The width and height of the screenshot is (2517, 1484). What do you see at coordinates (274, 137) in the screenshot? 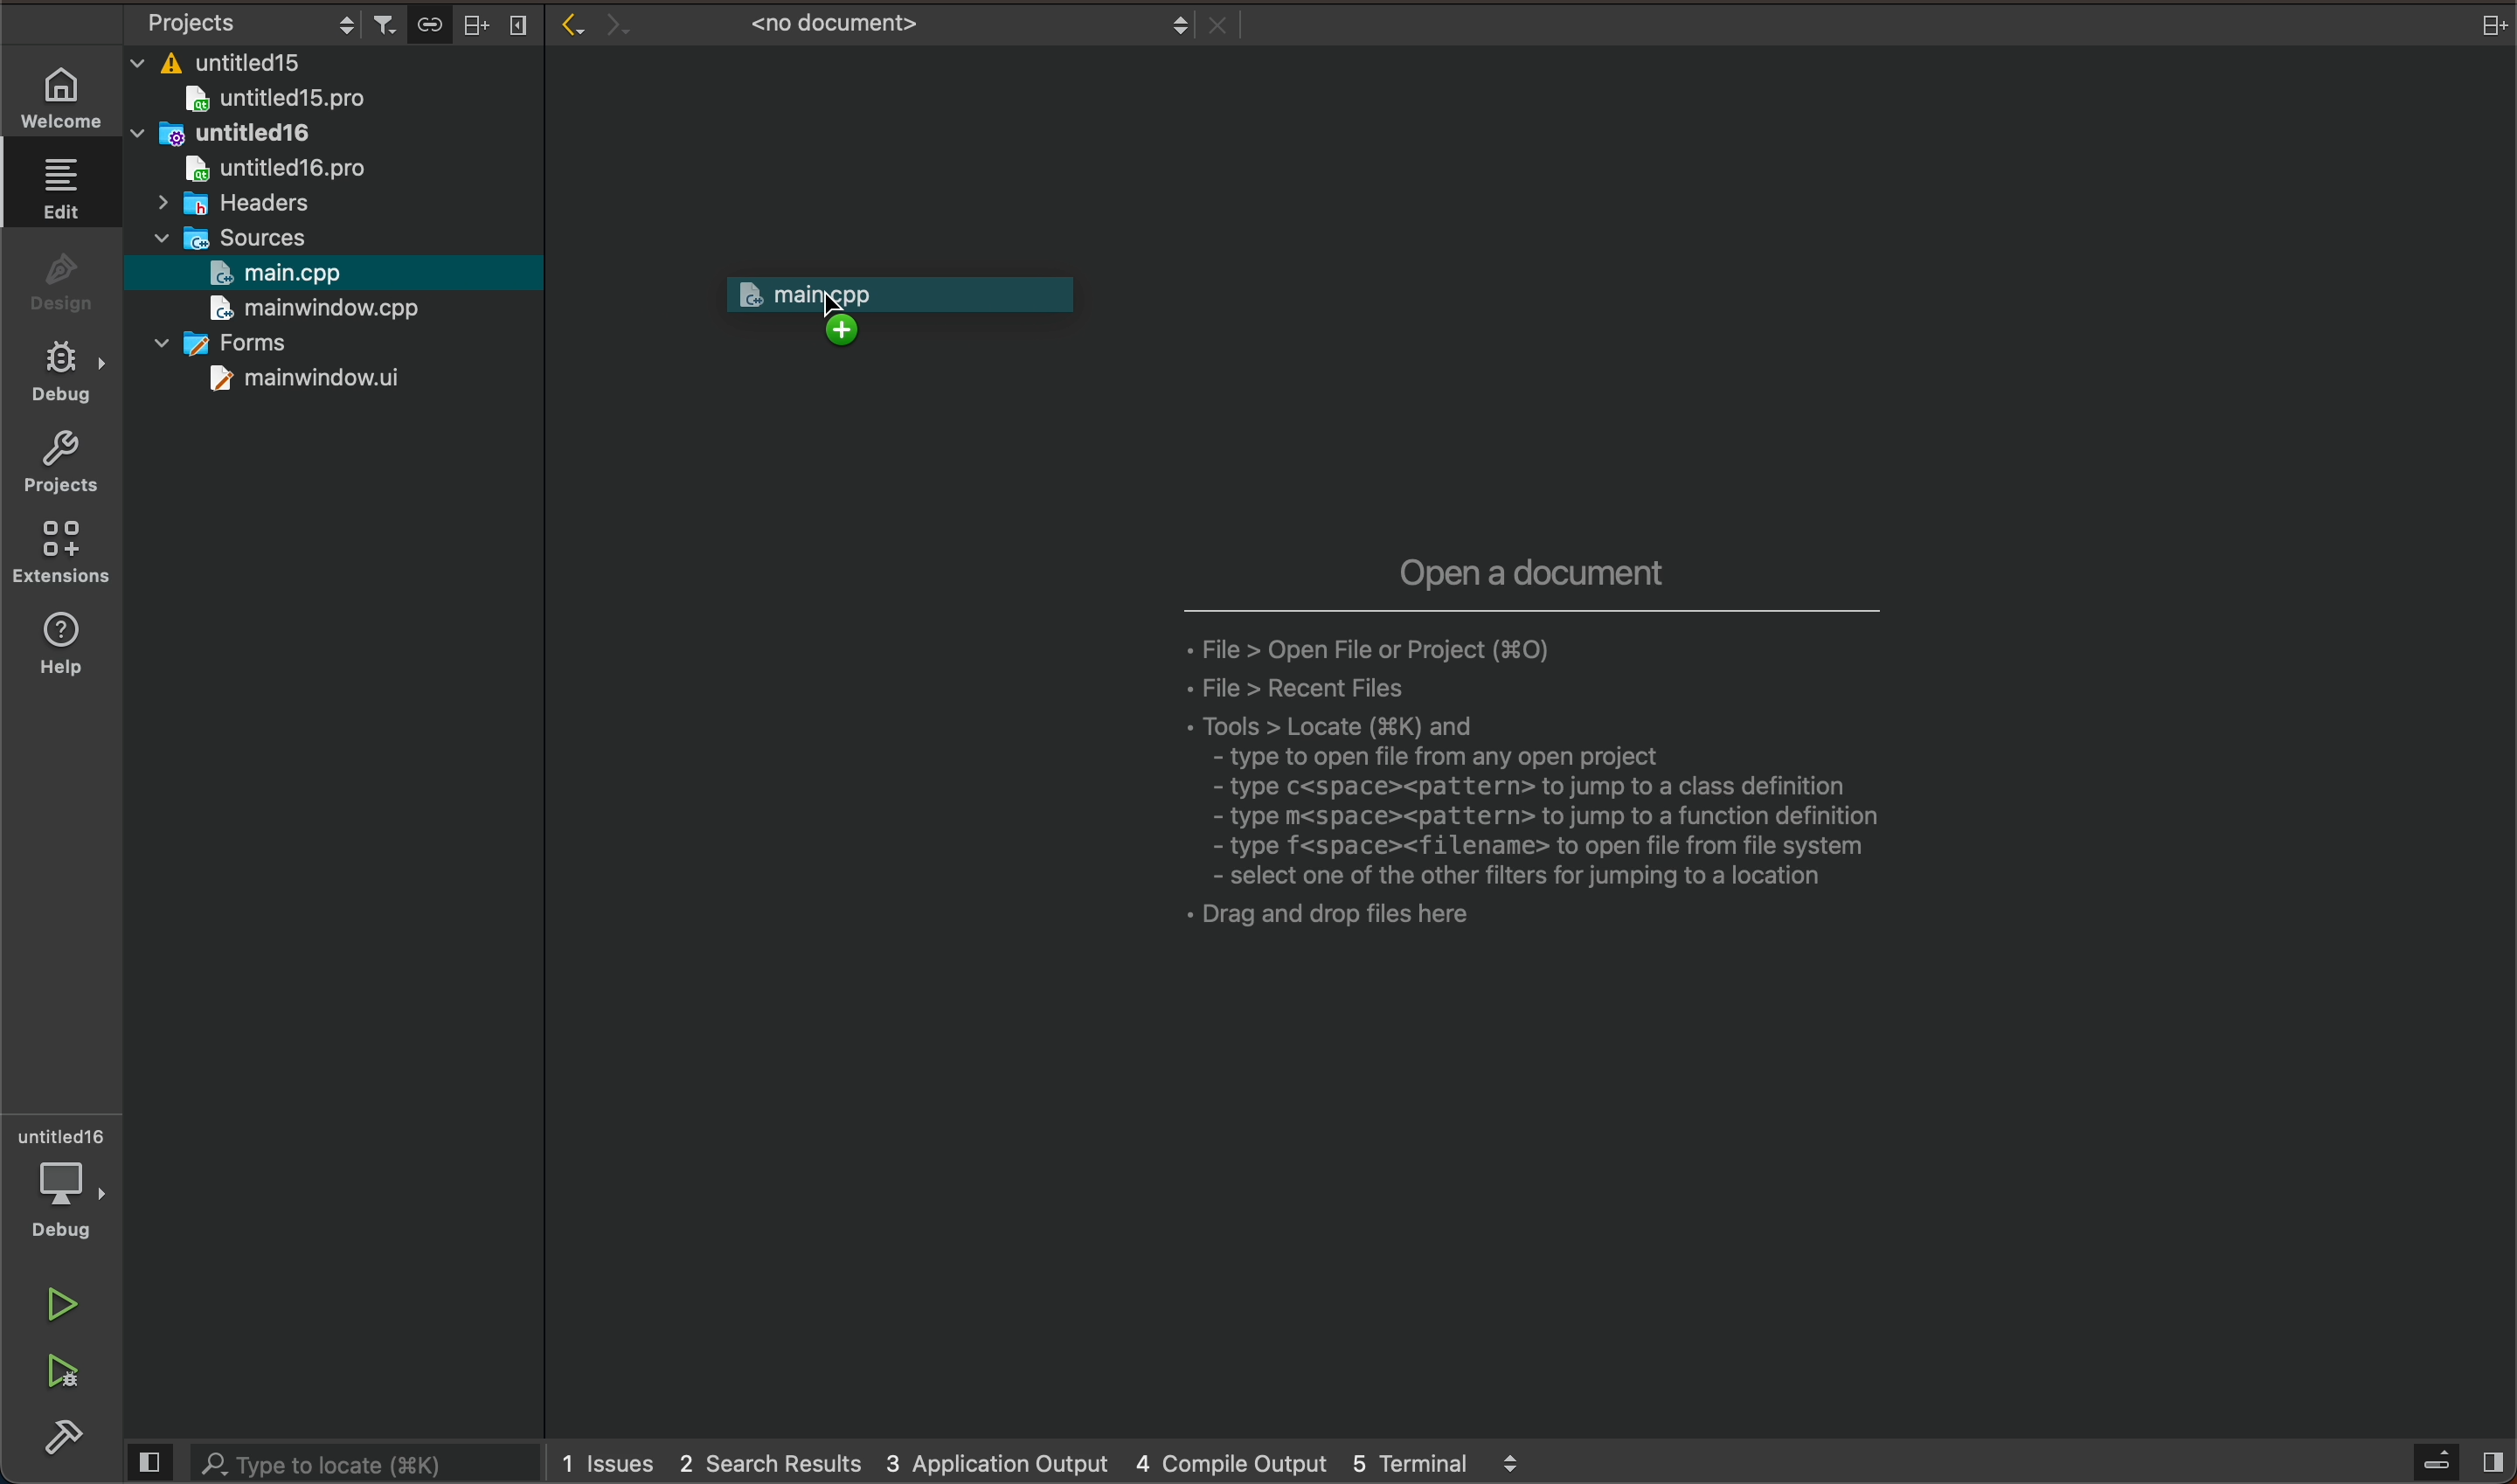
I see `untitled16` at bounding box center [274, 137].